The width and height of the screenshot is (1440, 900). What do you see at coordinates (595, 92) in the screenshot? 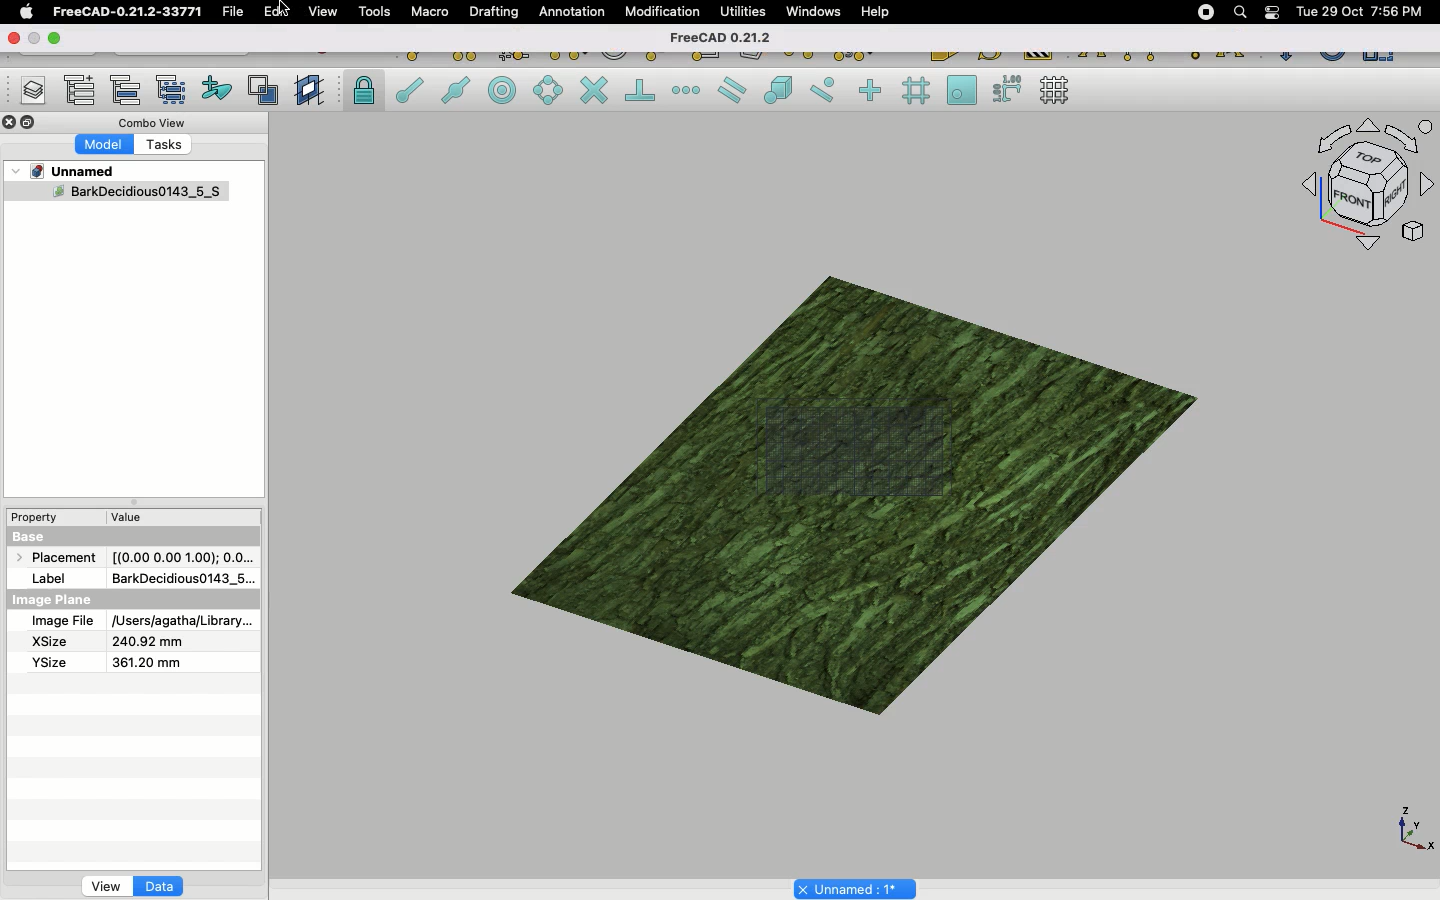
I see `Snap intersection` at bounding box center [595, 92].